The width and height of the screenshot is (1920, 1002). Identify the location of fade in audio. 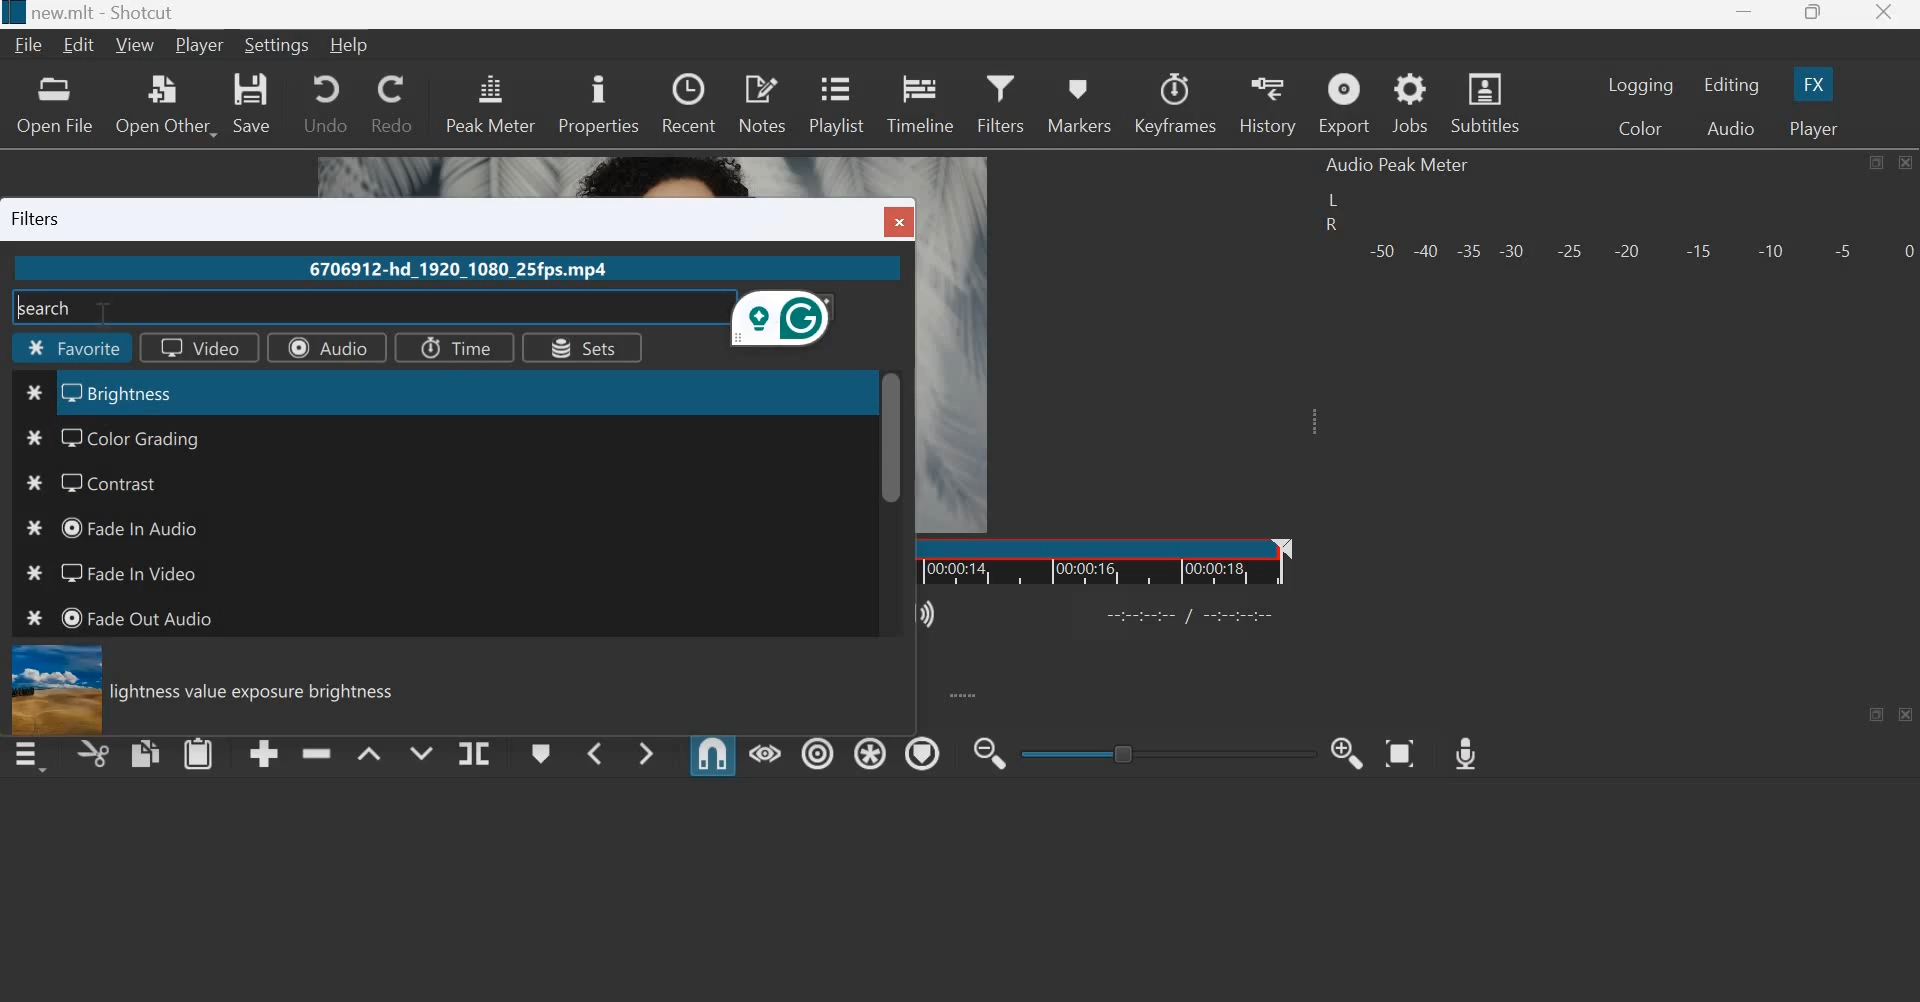
(130, 526).